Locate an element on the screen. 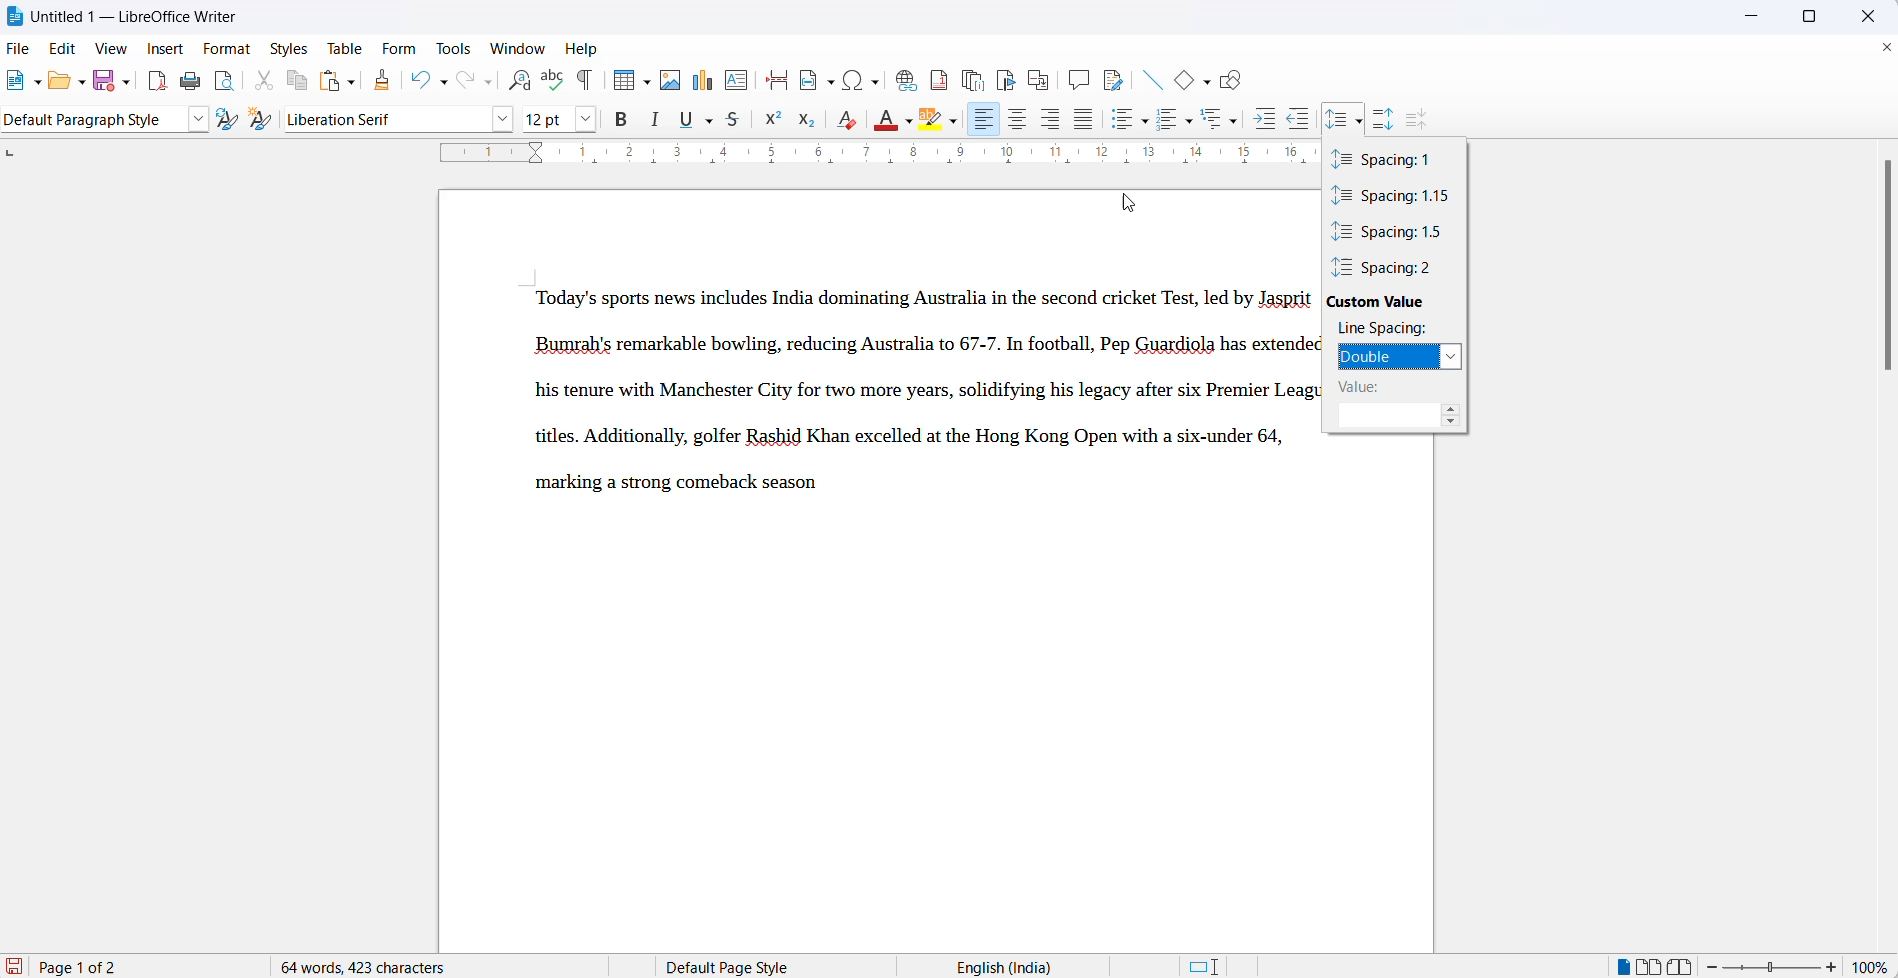 This screenshot has height=978, width=1898. styles is located at coordinates (291, 46).